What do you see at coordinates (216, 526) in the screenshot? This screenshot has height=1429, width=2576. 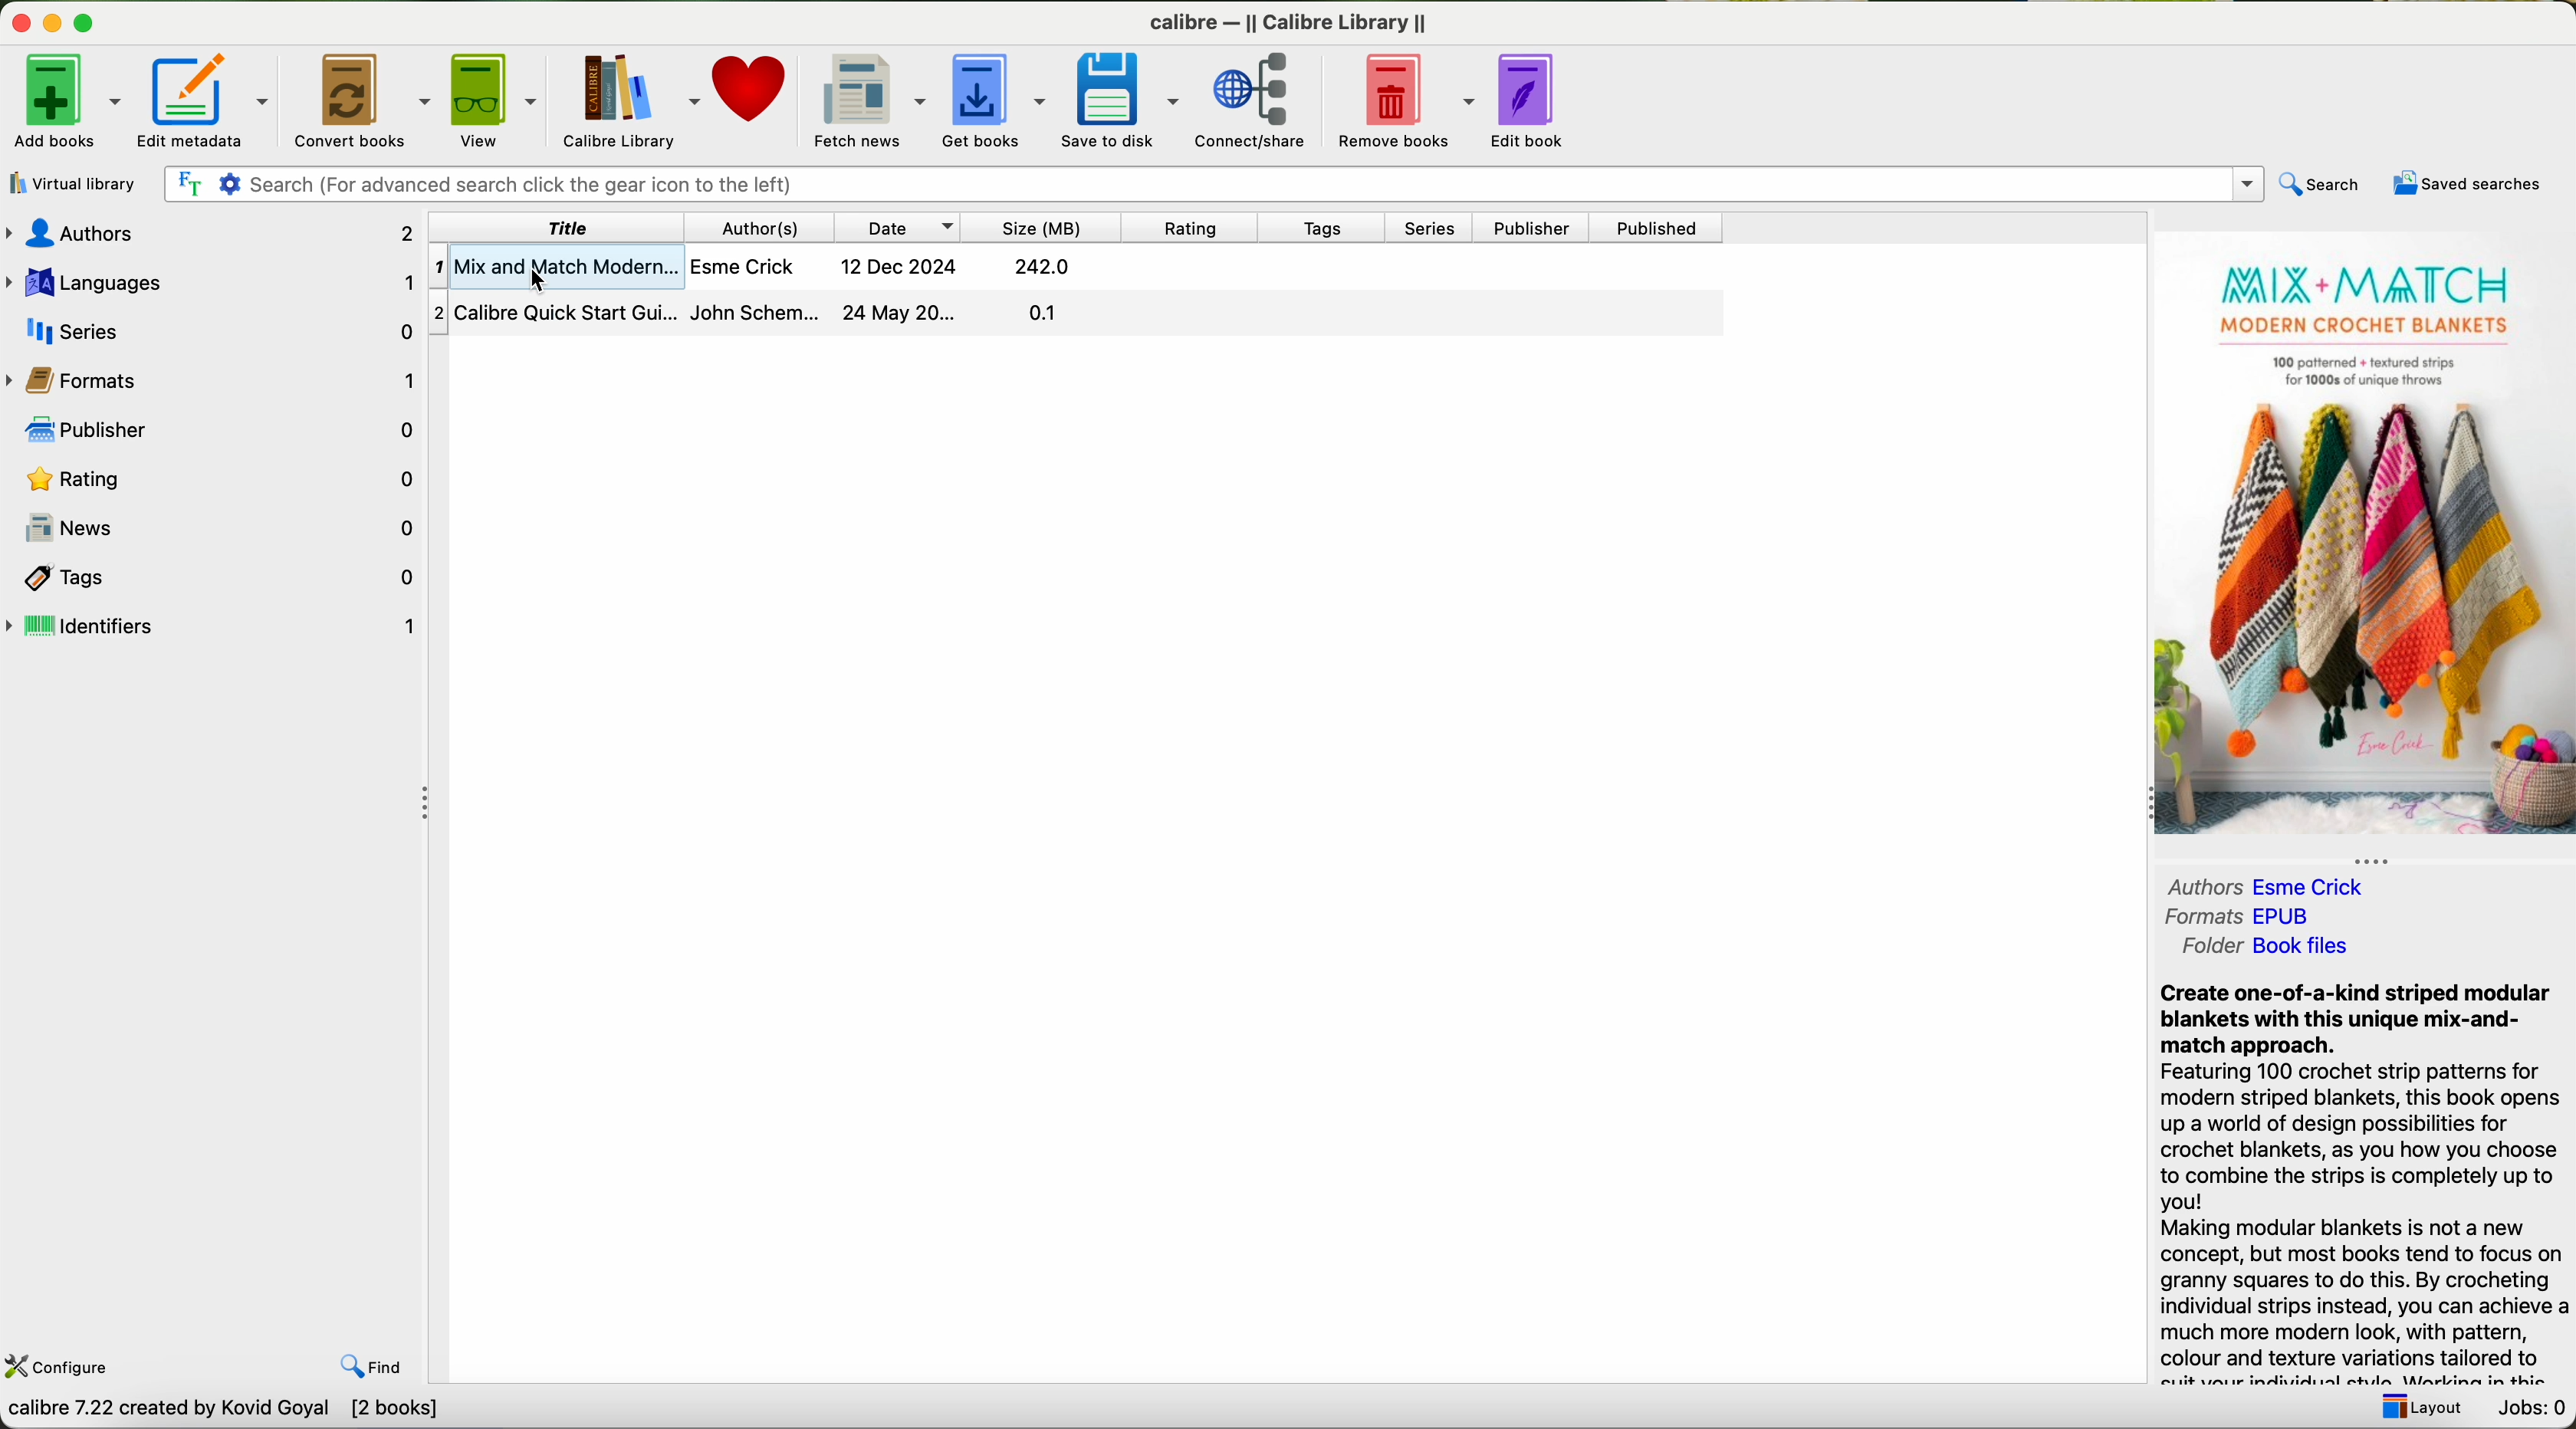 I see `news` at bounding box center [216, 526].